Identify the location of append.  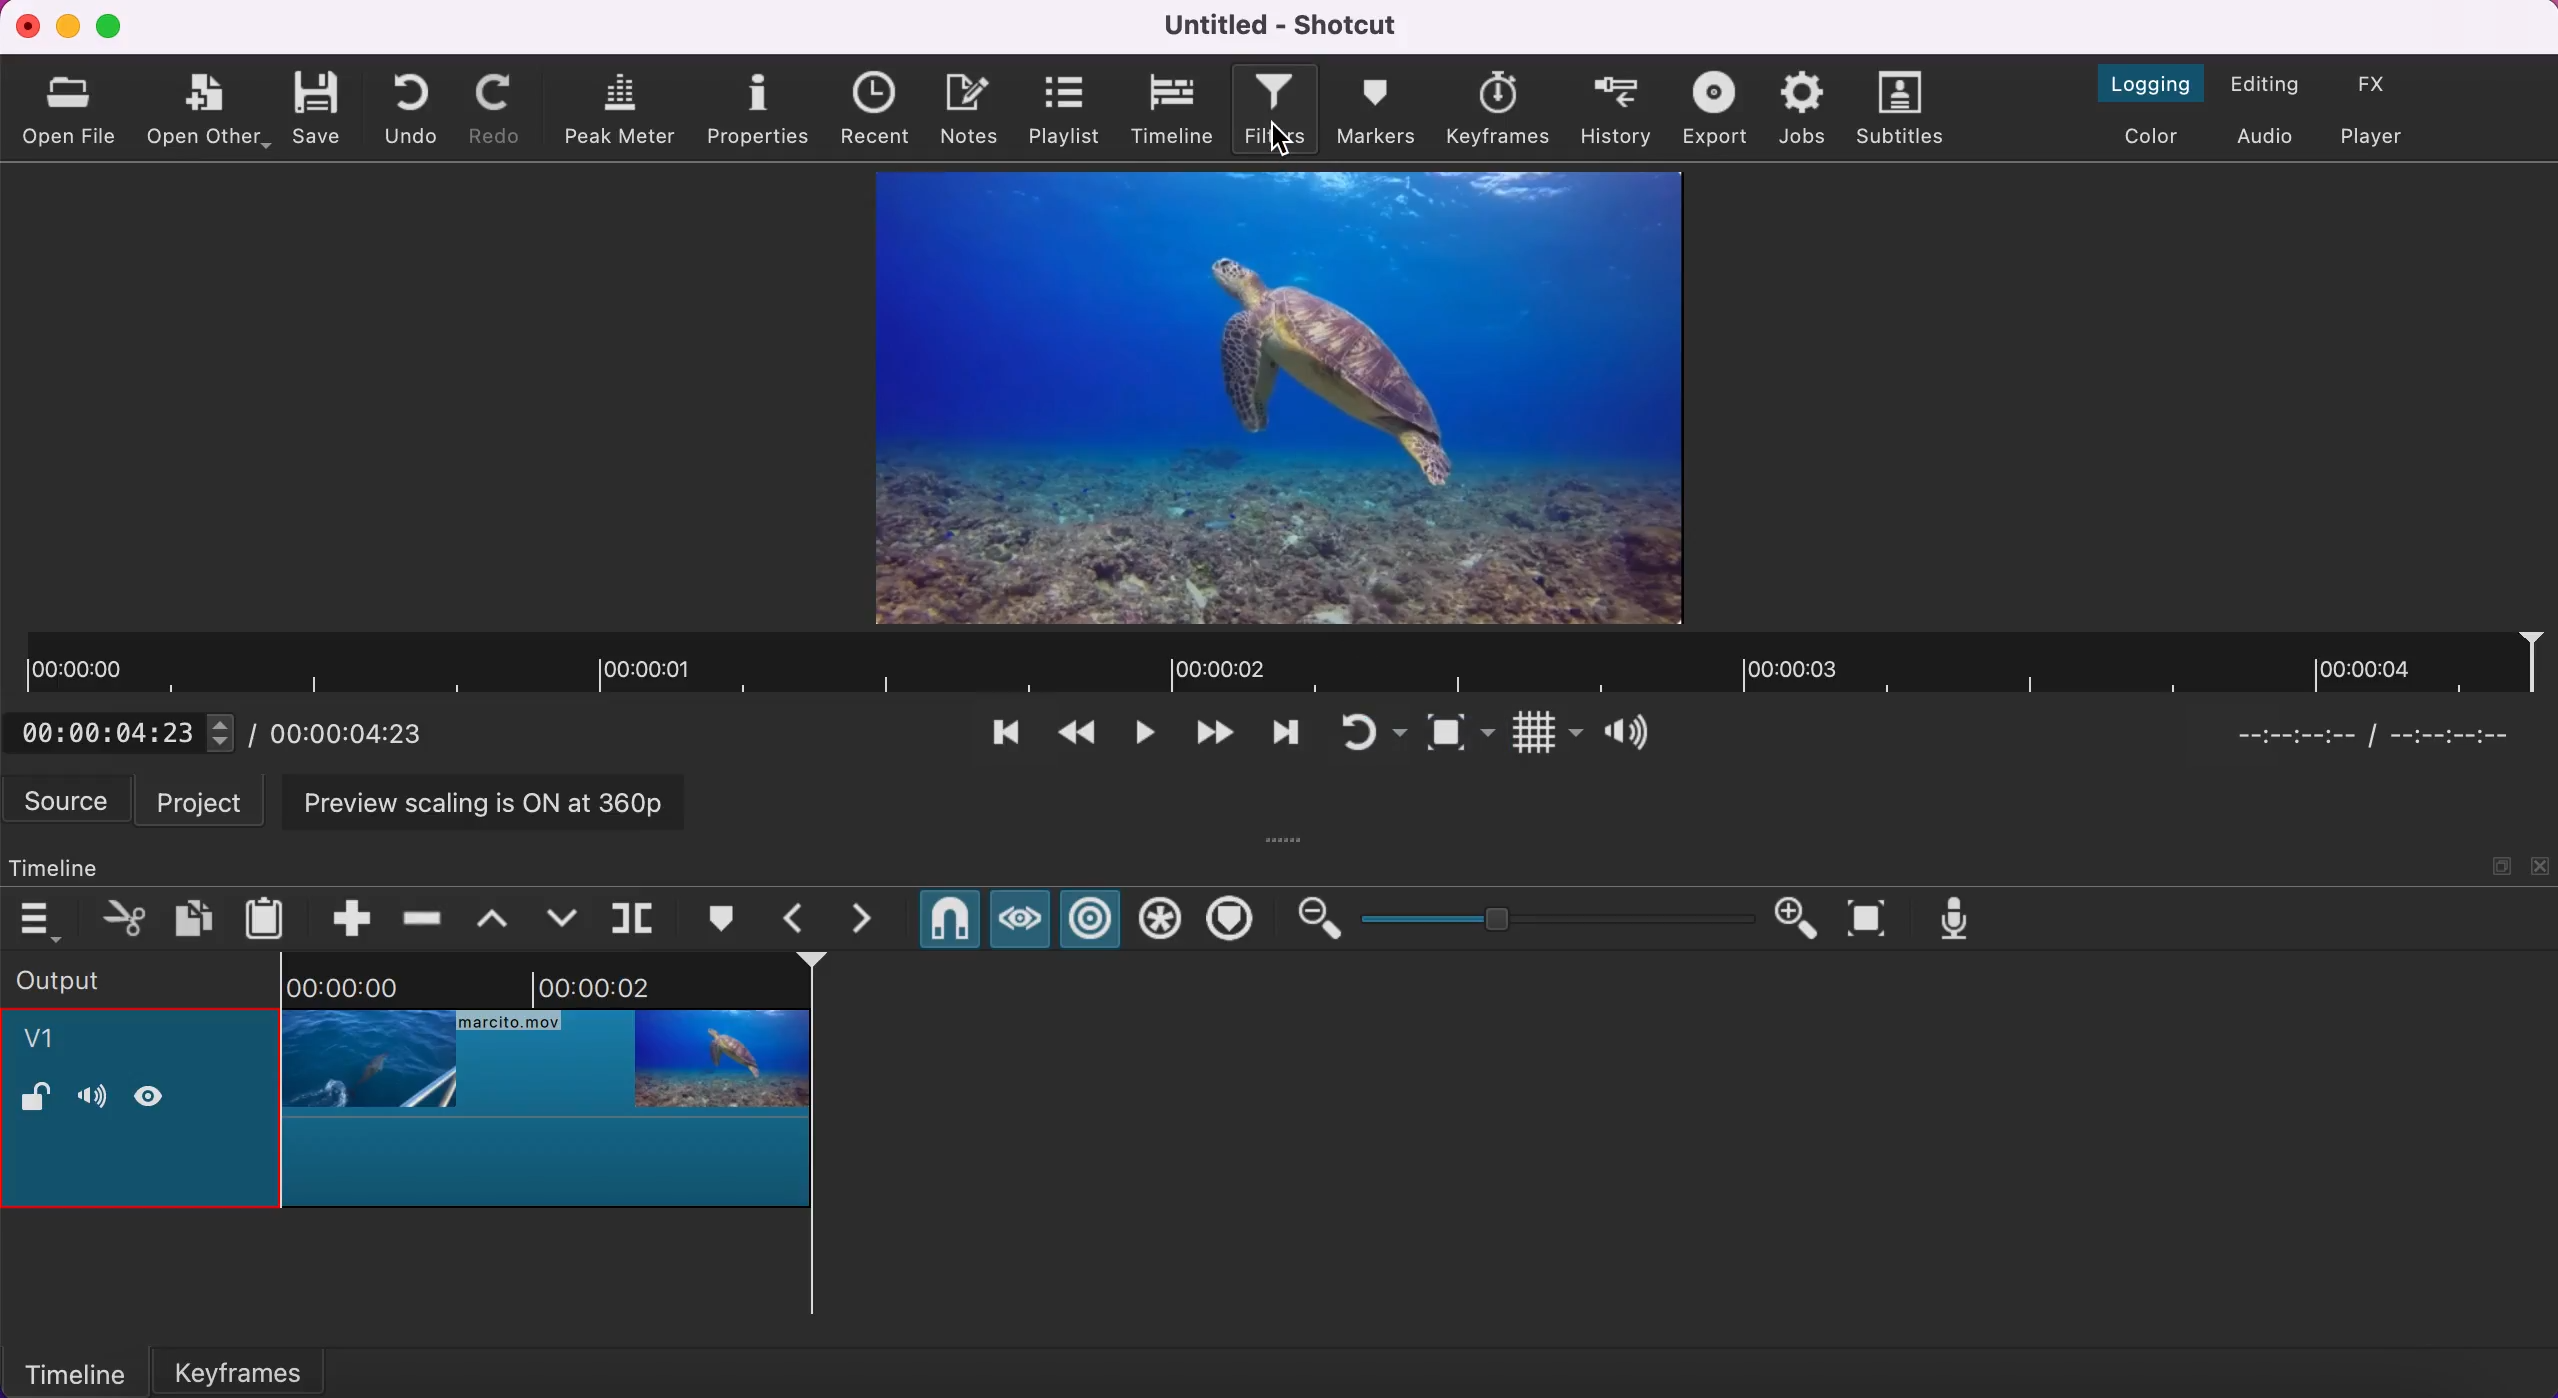
(337, 915).